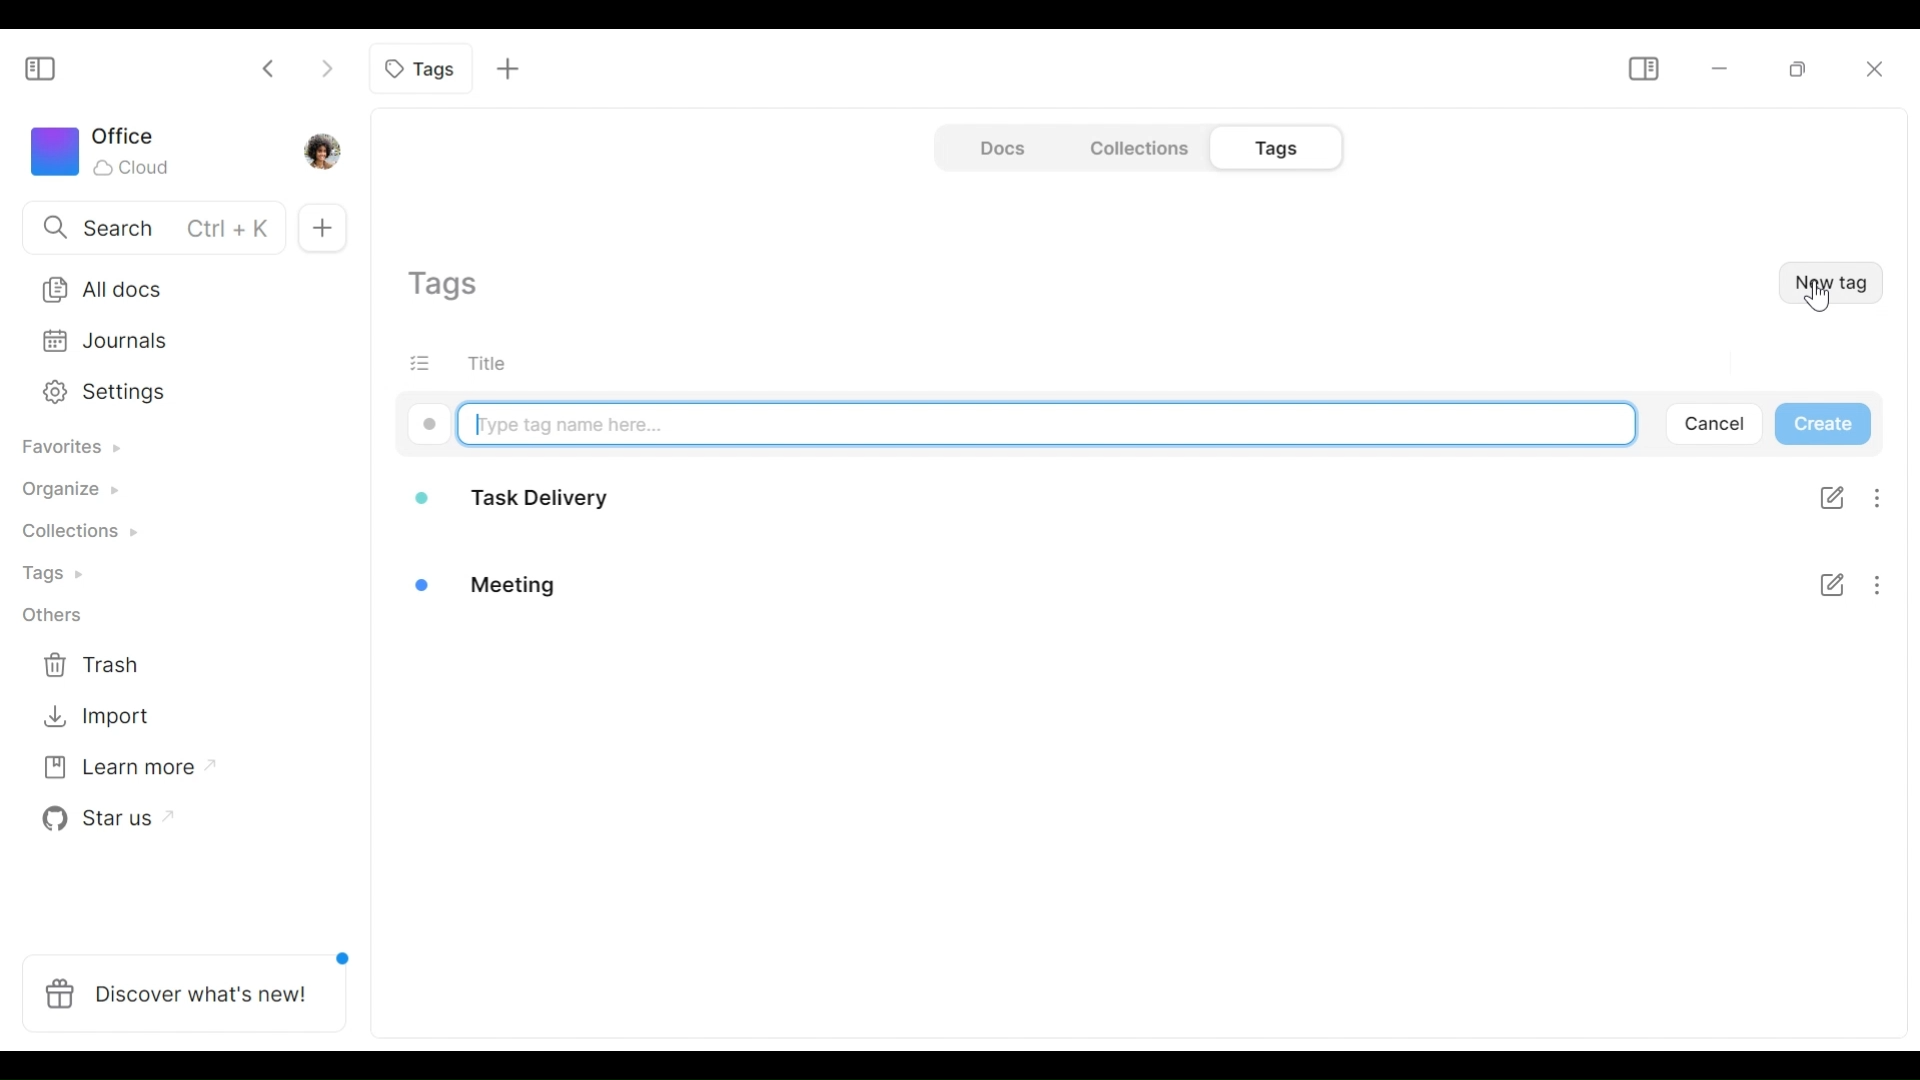 This screenshot has width=1920, height=1080. Describe the element at coordinates (178, 290) in the screenshot. I see `All documents` at that location.